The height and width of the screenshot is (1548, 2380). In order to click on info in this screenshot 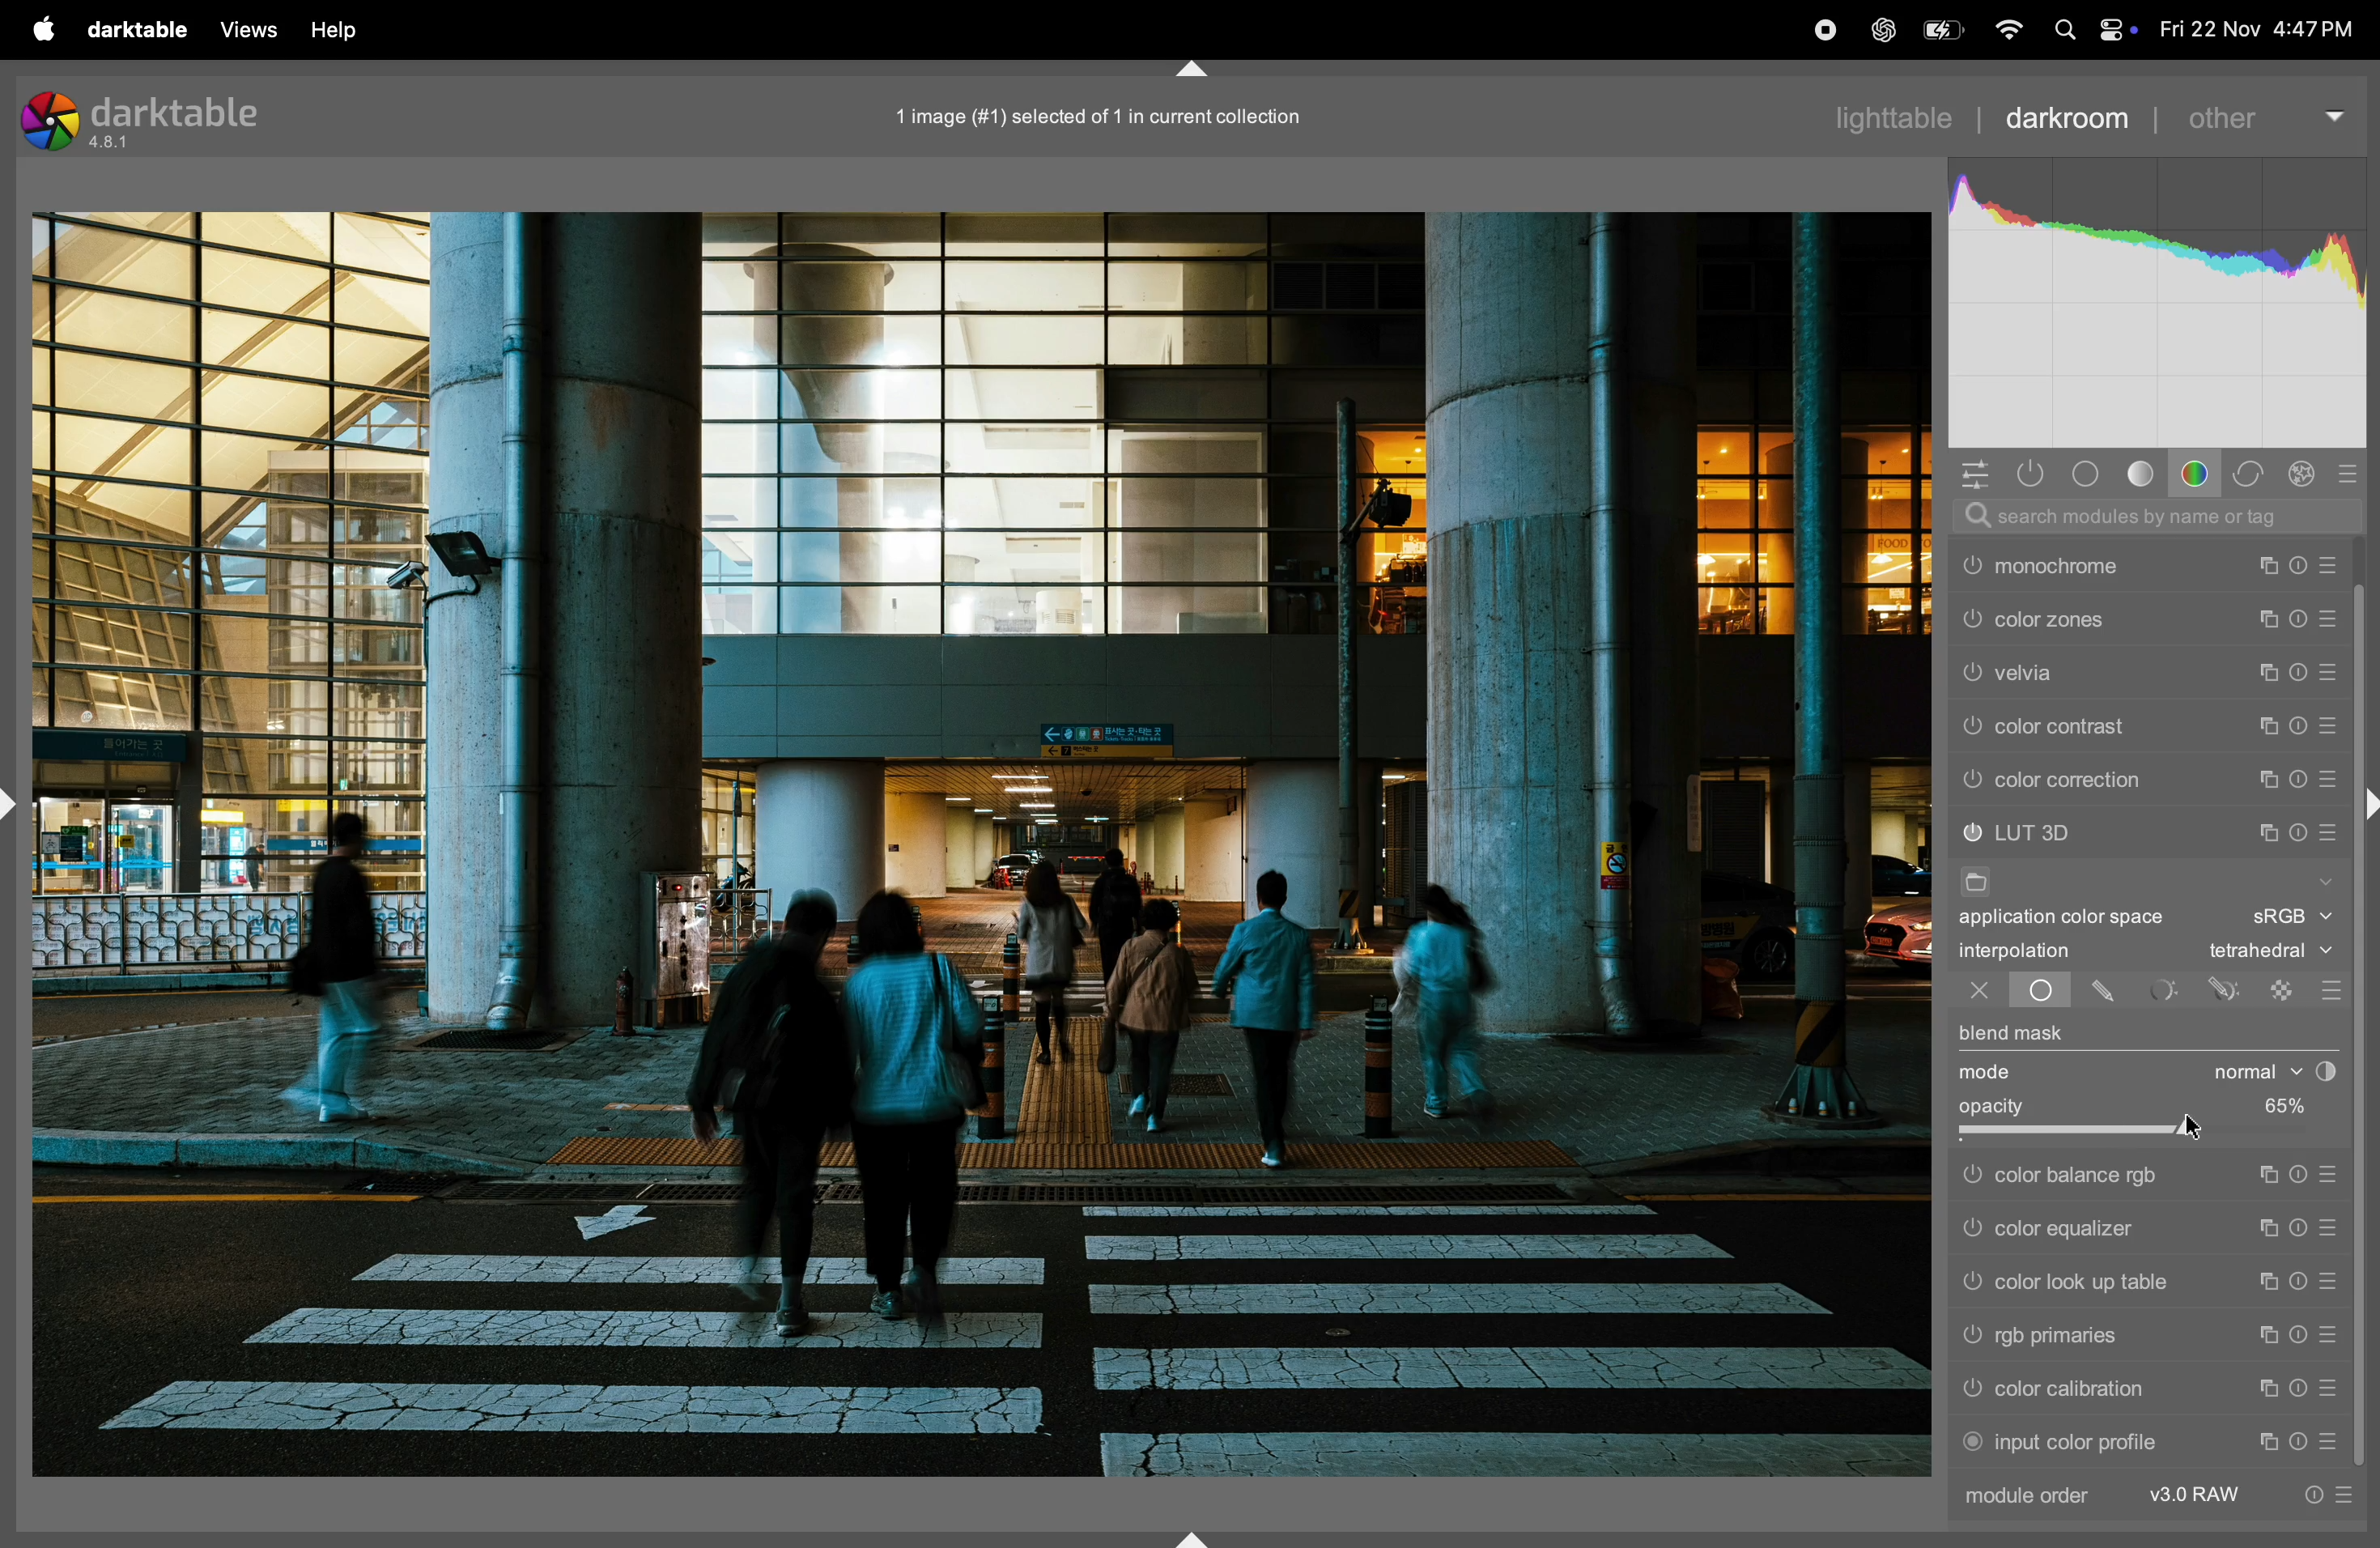, I will do `click(2336, 1492)`.